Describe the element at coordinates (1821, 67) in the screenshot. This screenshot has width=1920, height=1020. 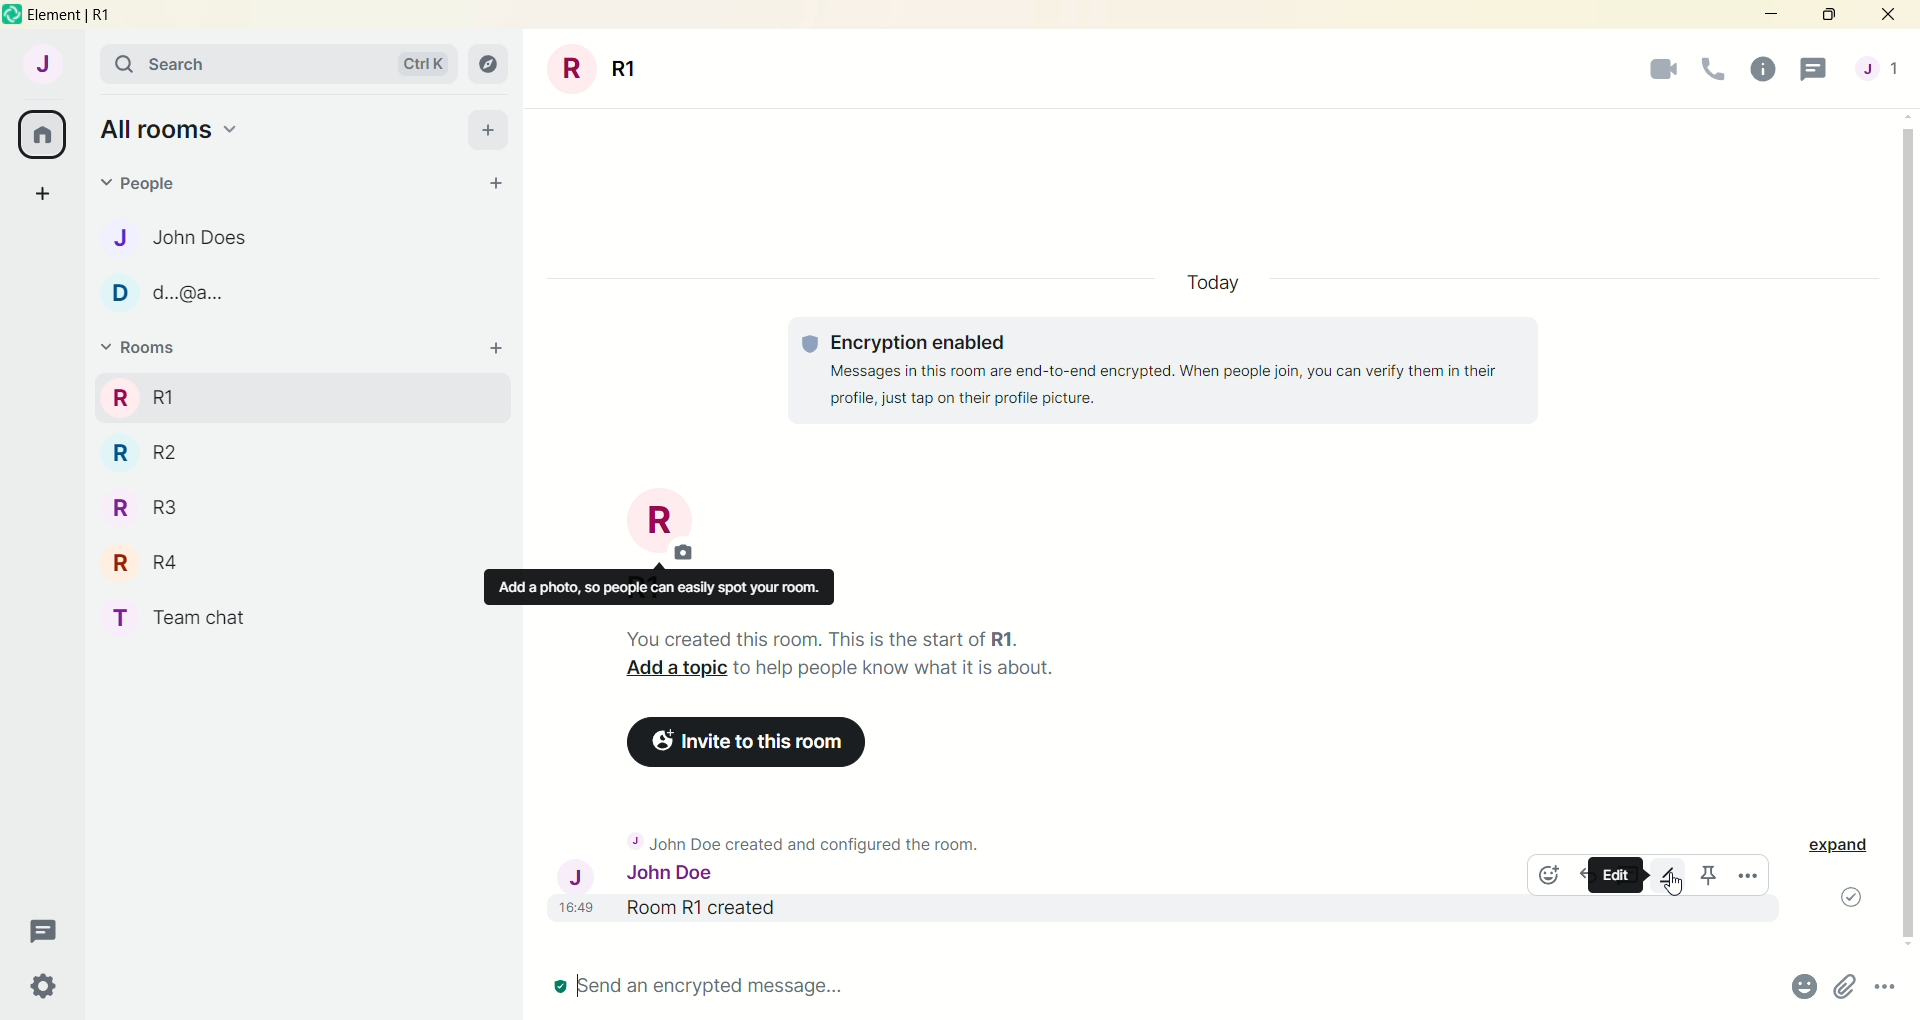
I see `threads` at that location.